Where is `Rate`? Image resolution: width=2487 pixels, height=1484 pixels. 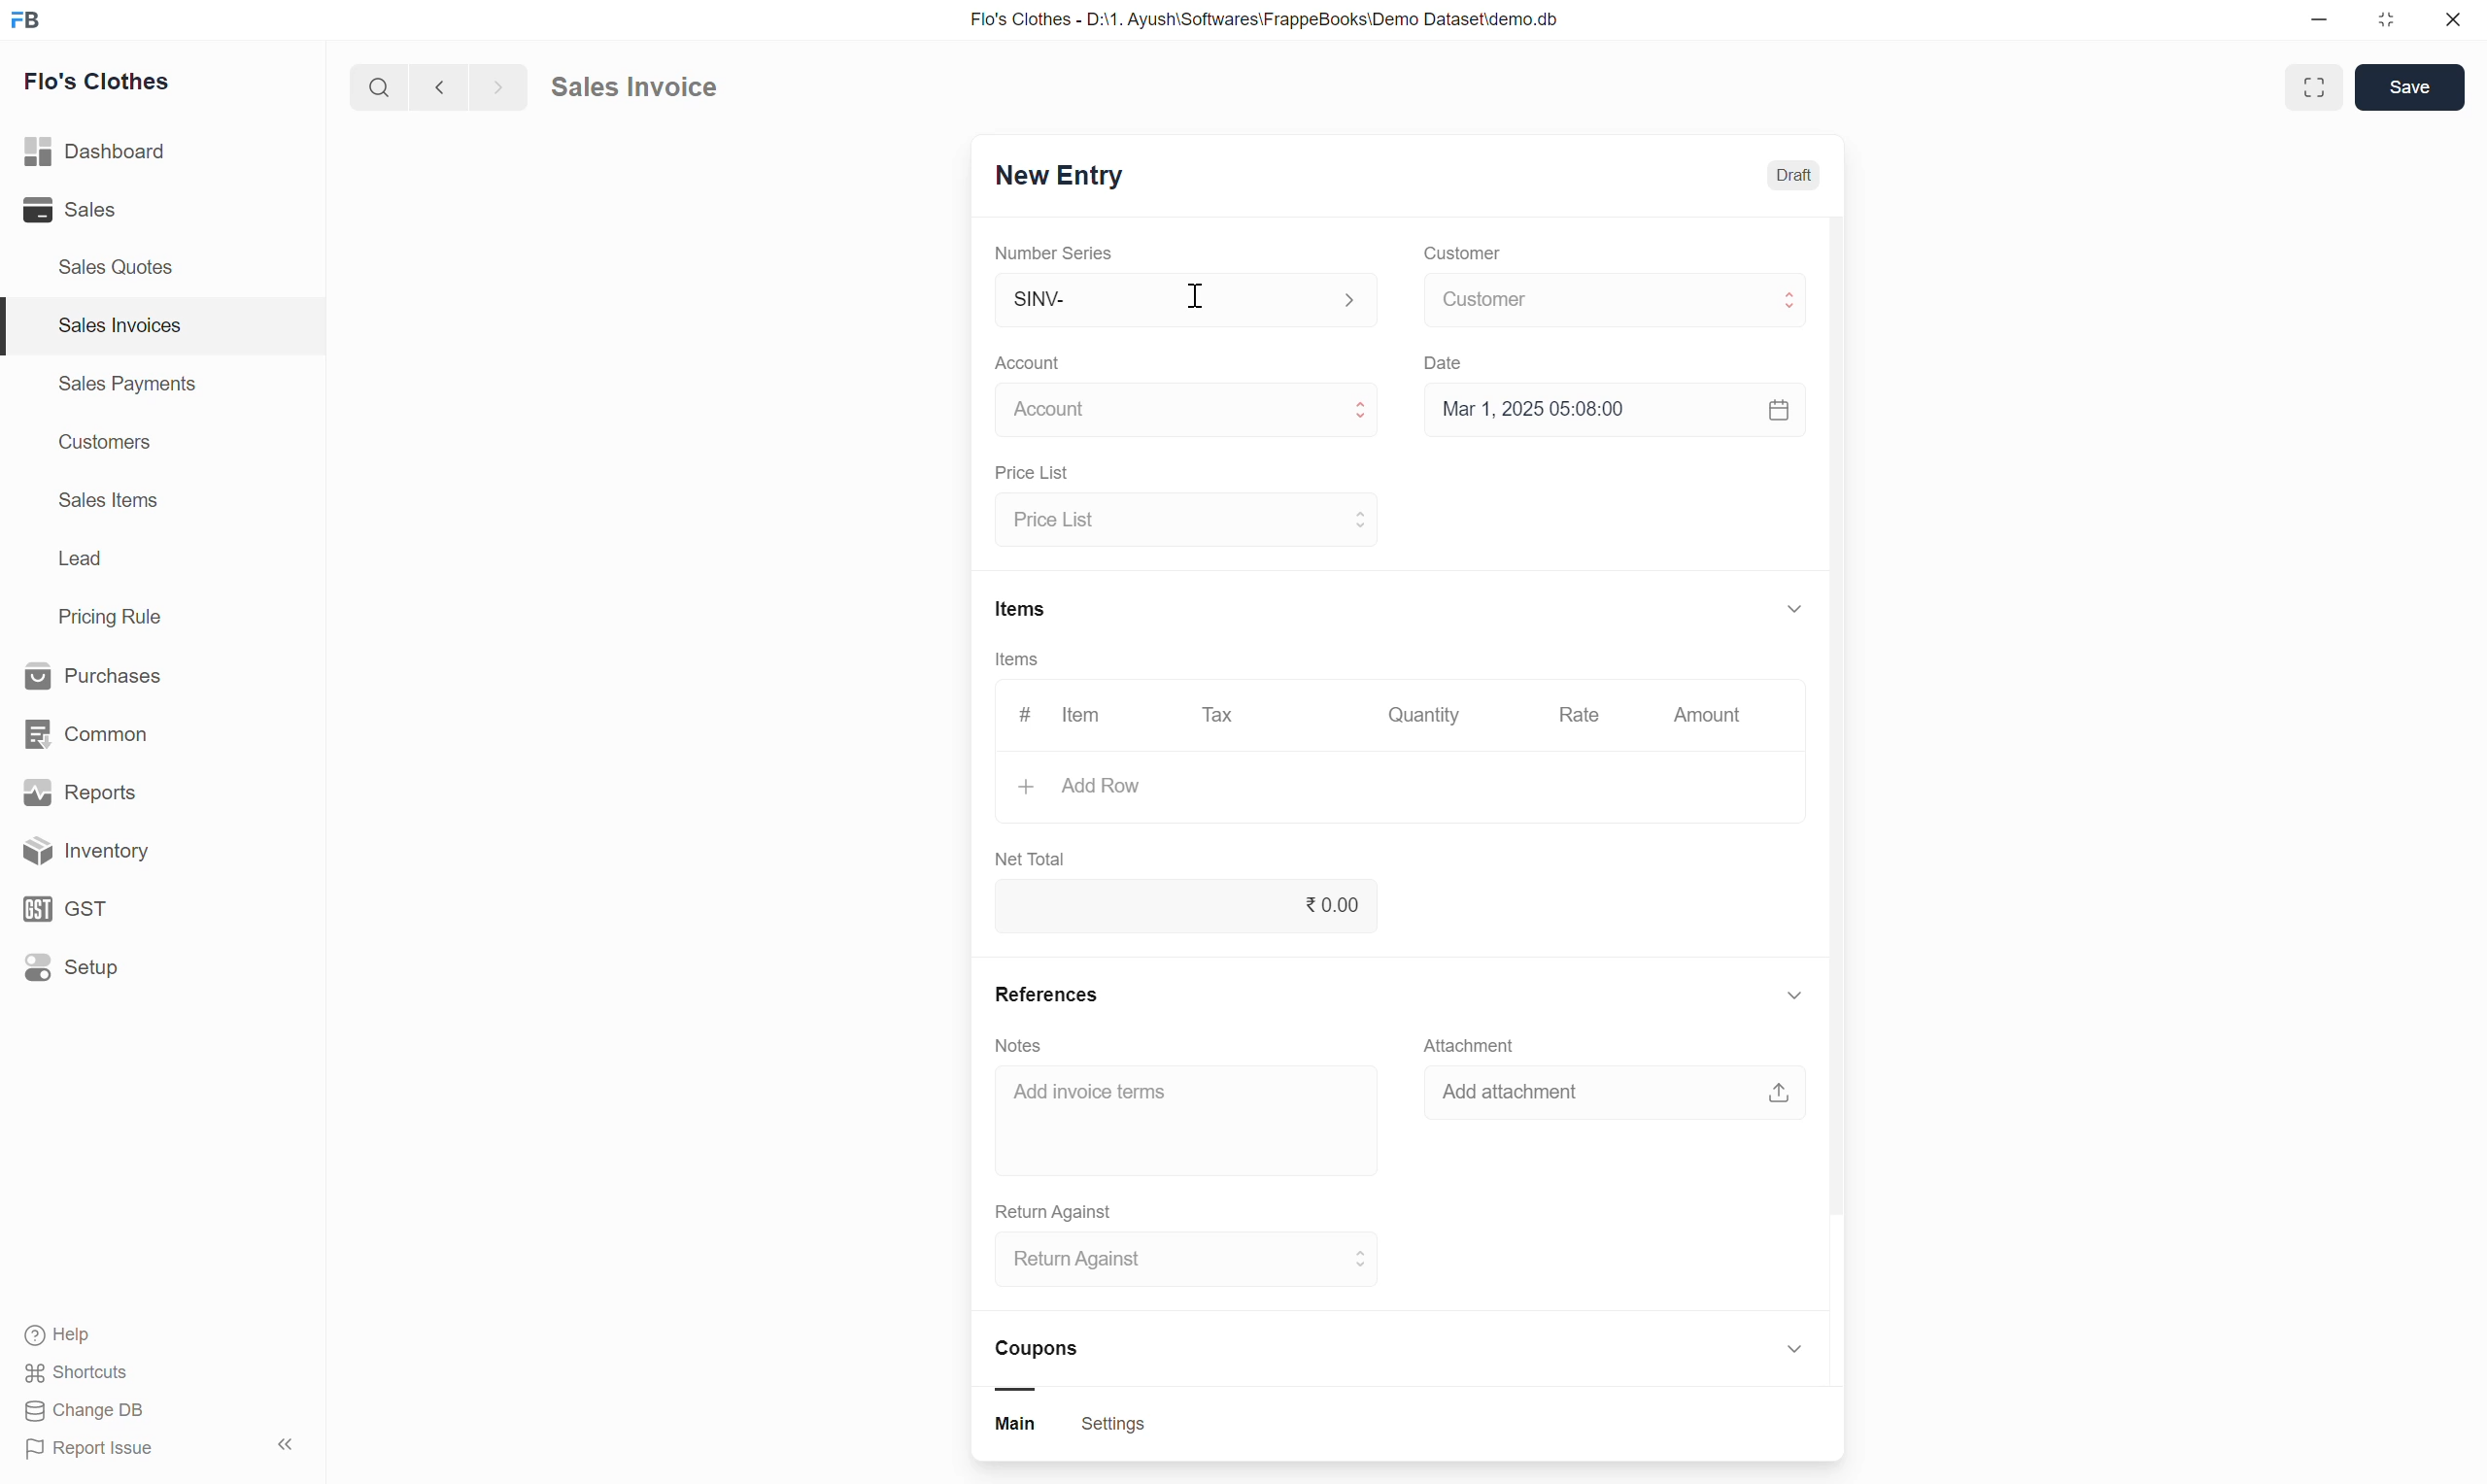 Rate is located at coordinates (1582, 717).